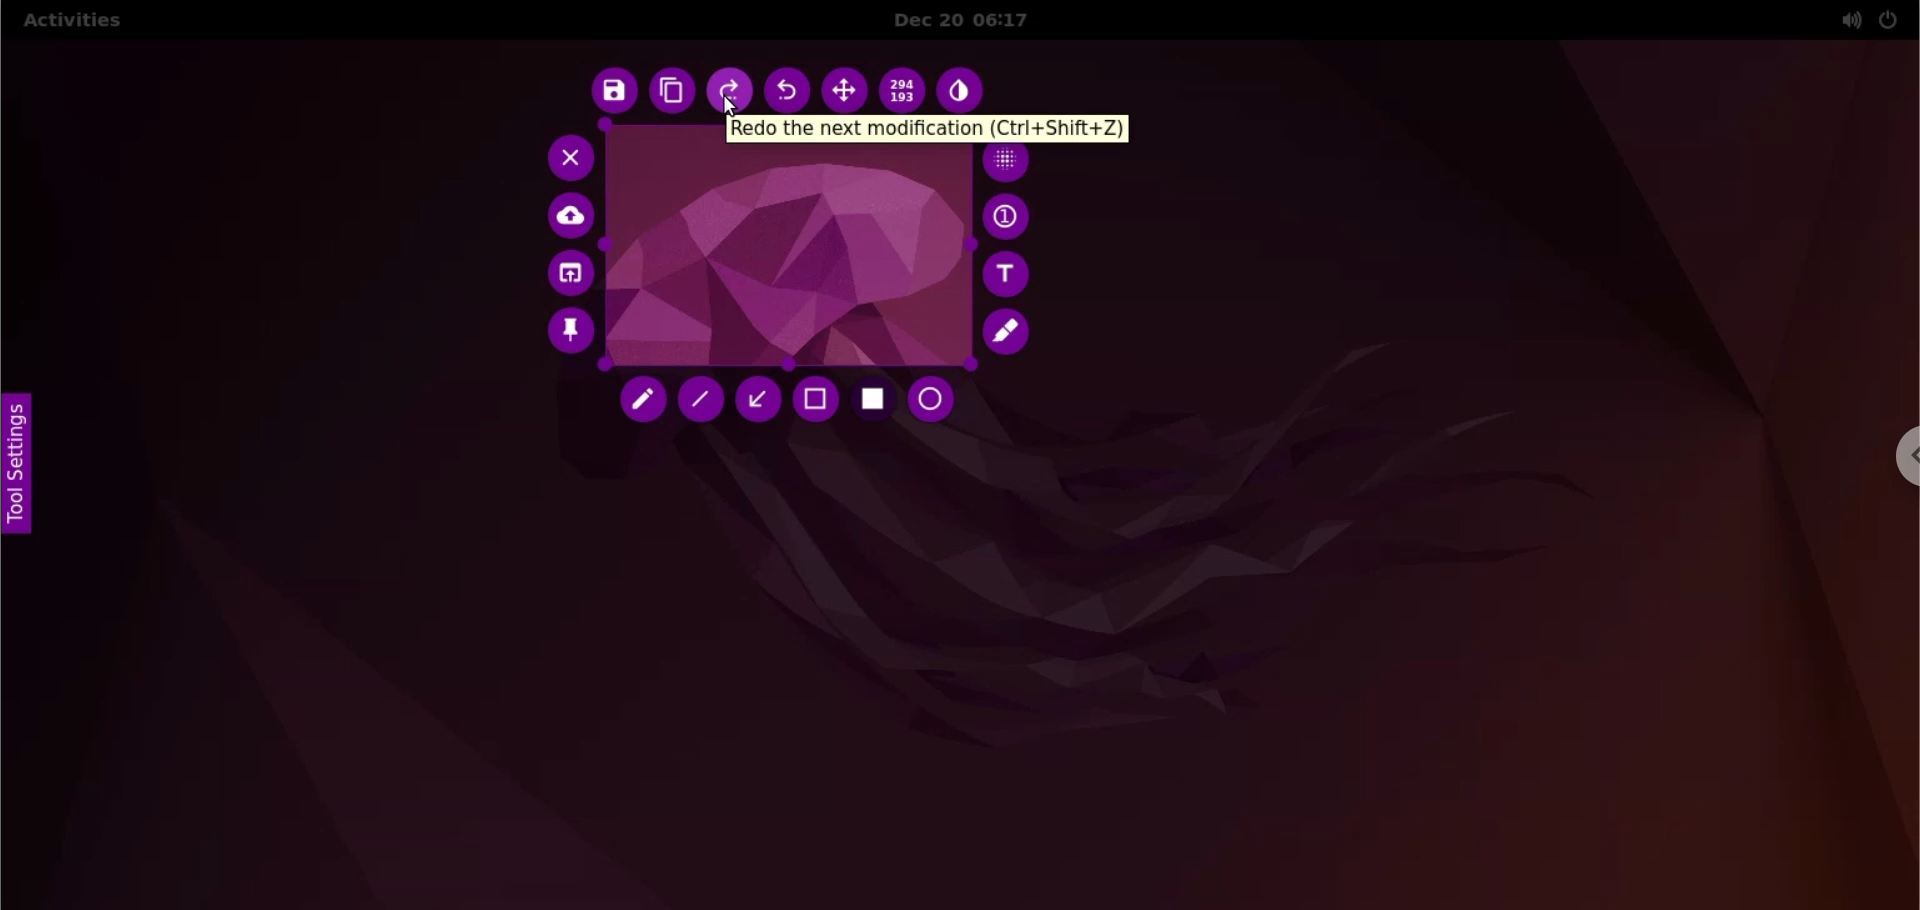 Image resolution: width=1920 pixels, height=910 pixels. Describe the element at coordinates (1889, 19) in the screenshot. I see `power options` at that location.